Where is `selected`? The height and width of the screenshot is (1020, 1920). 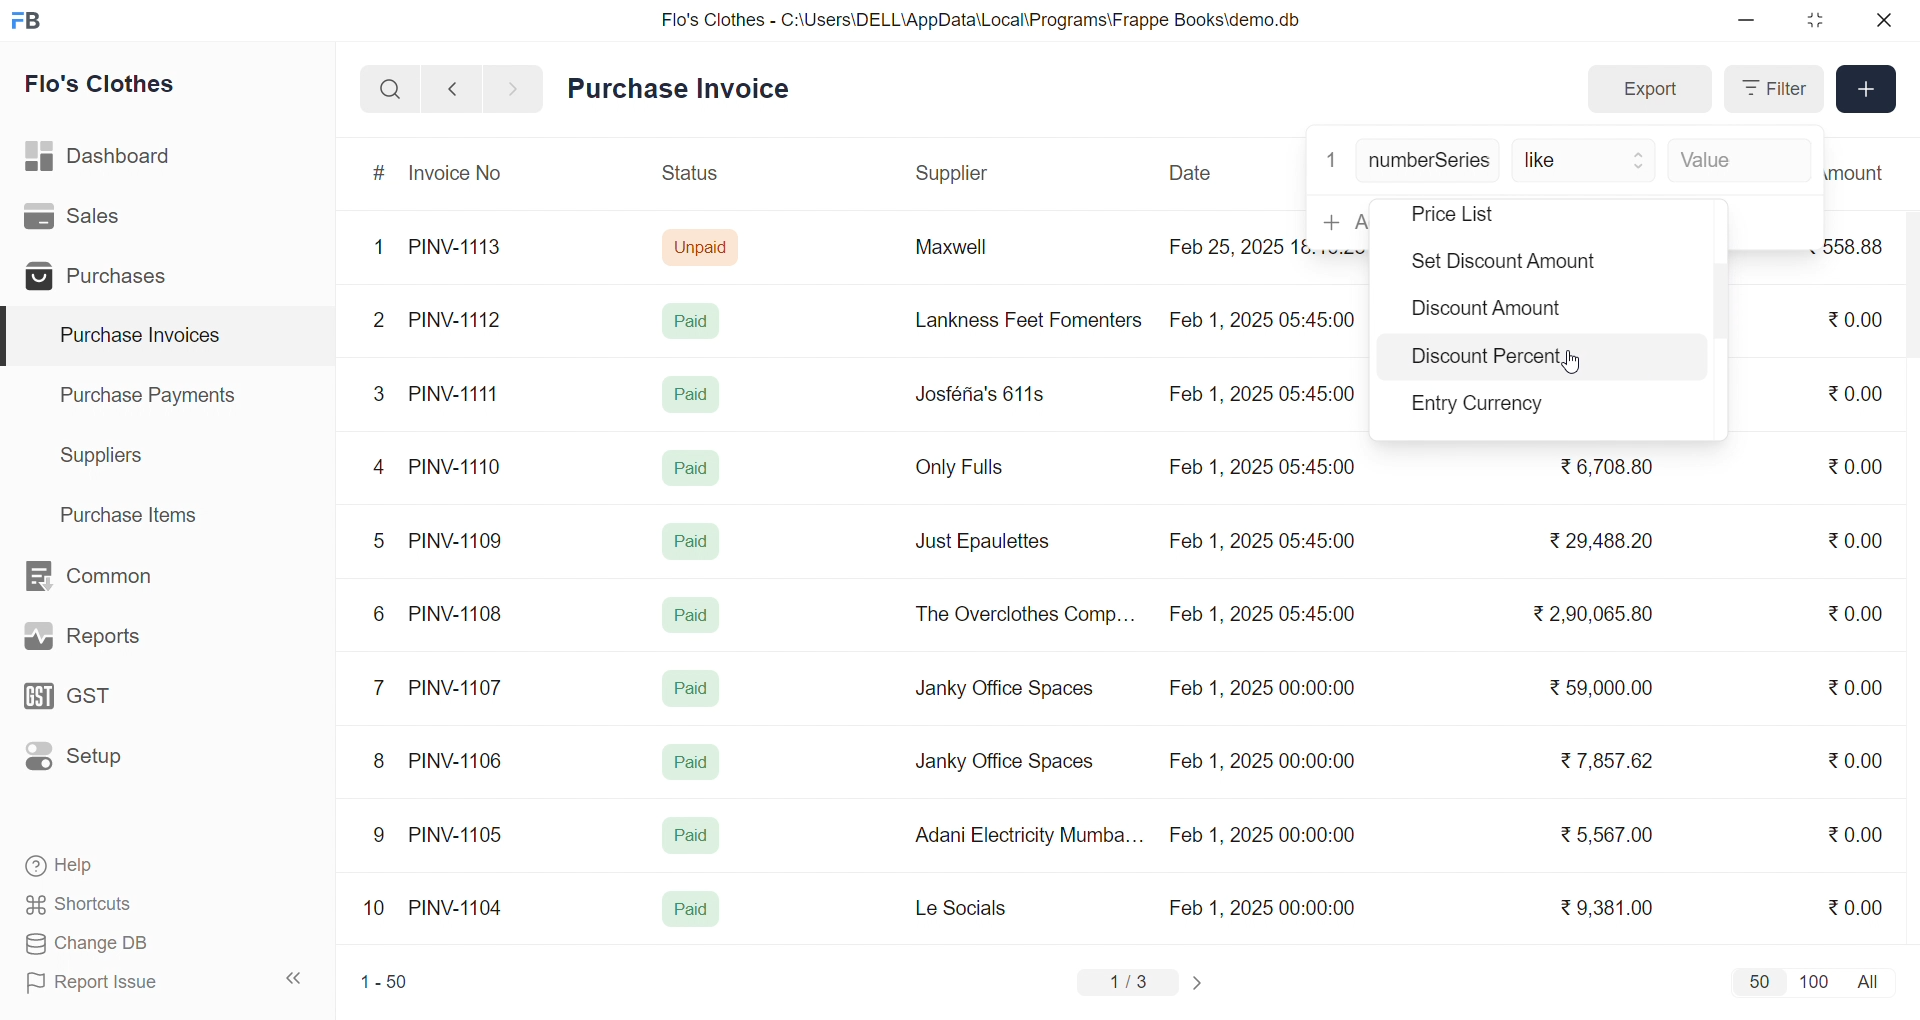 selected is located at coordinates (12, 337).